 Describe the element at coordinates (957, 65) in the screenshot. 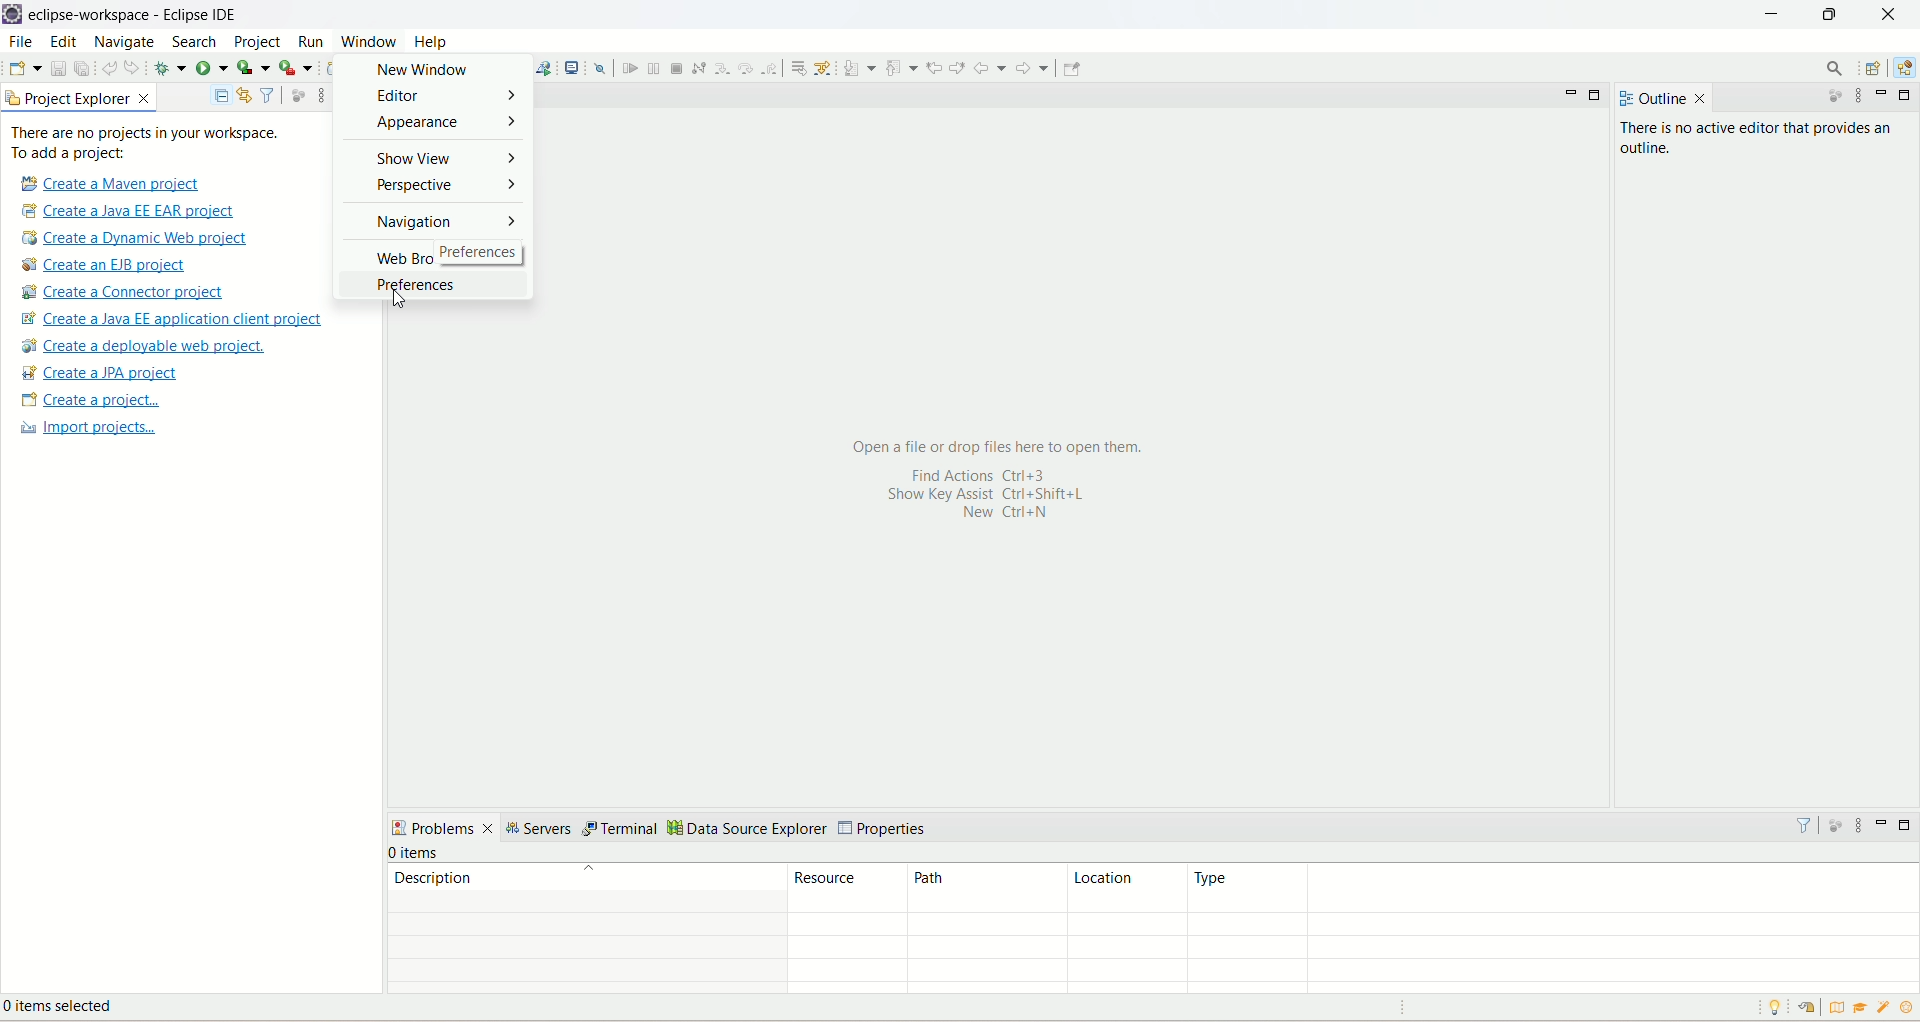

I see `next edit location` at that location.